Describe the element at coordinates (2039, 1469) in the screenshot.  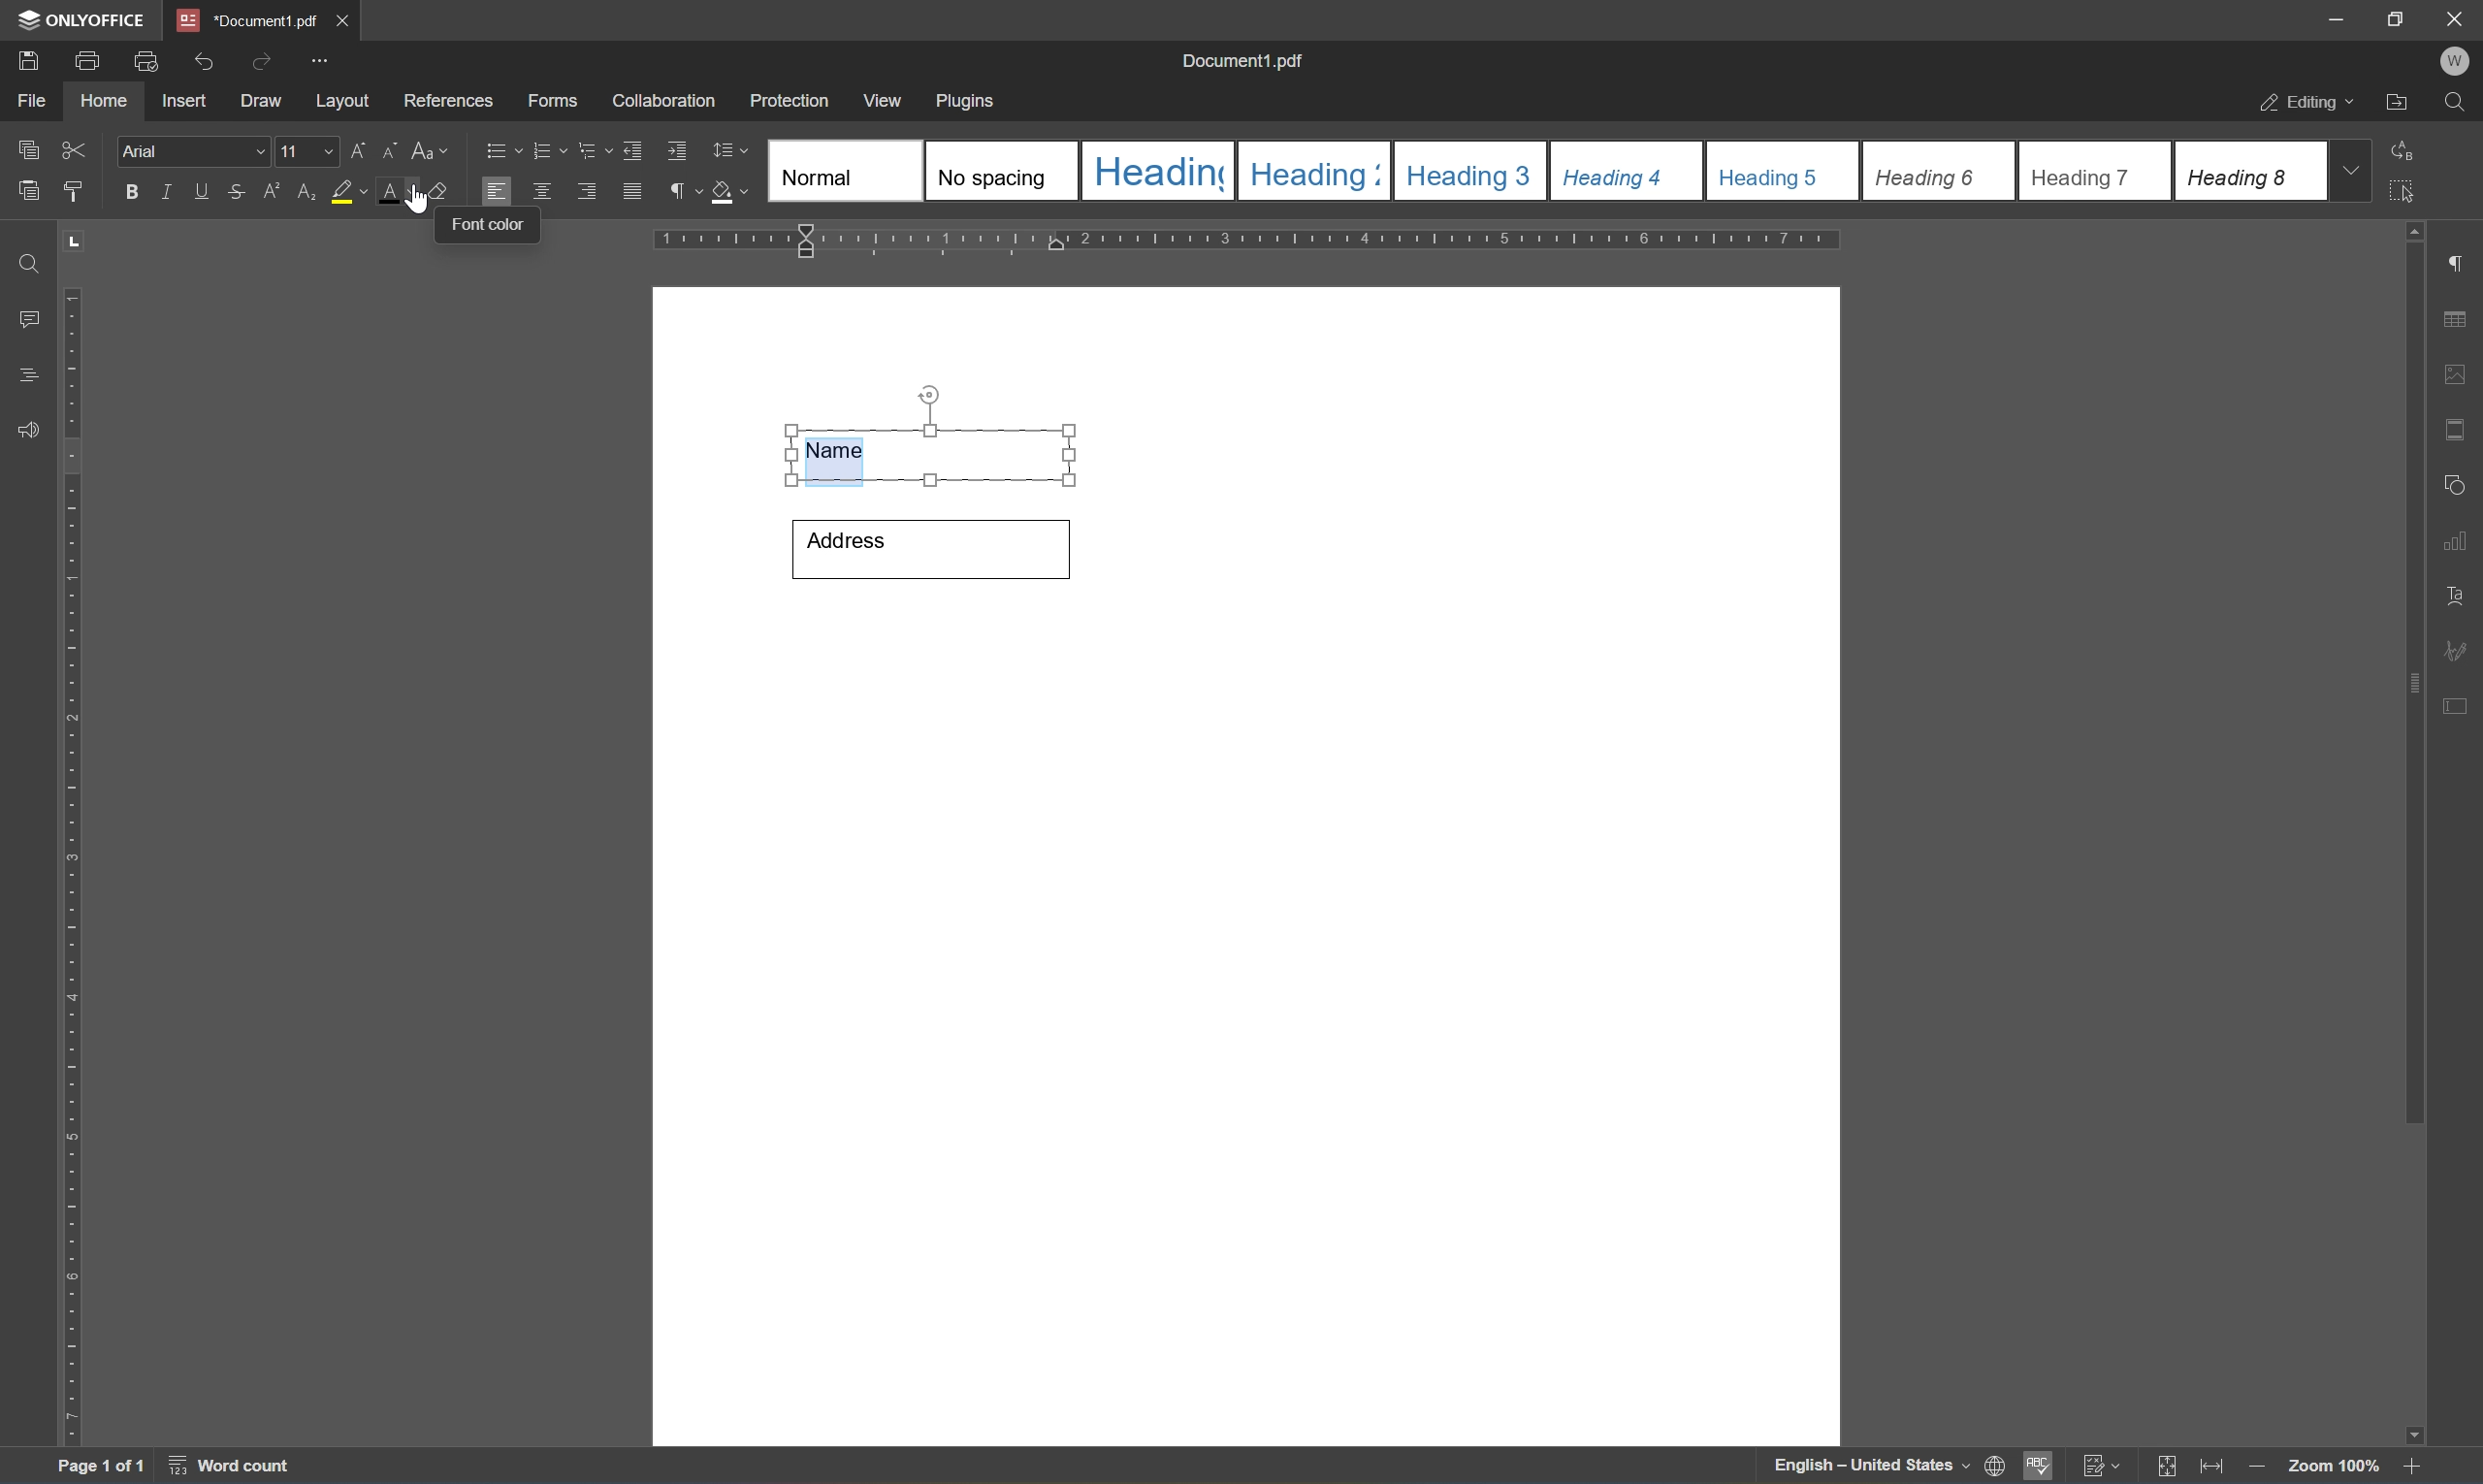
I see `spell checking` at that location.